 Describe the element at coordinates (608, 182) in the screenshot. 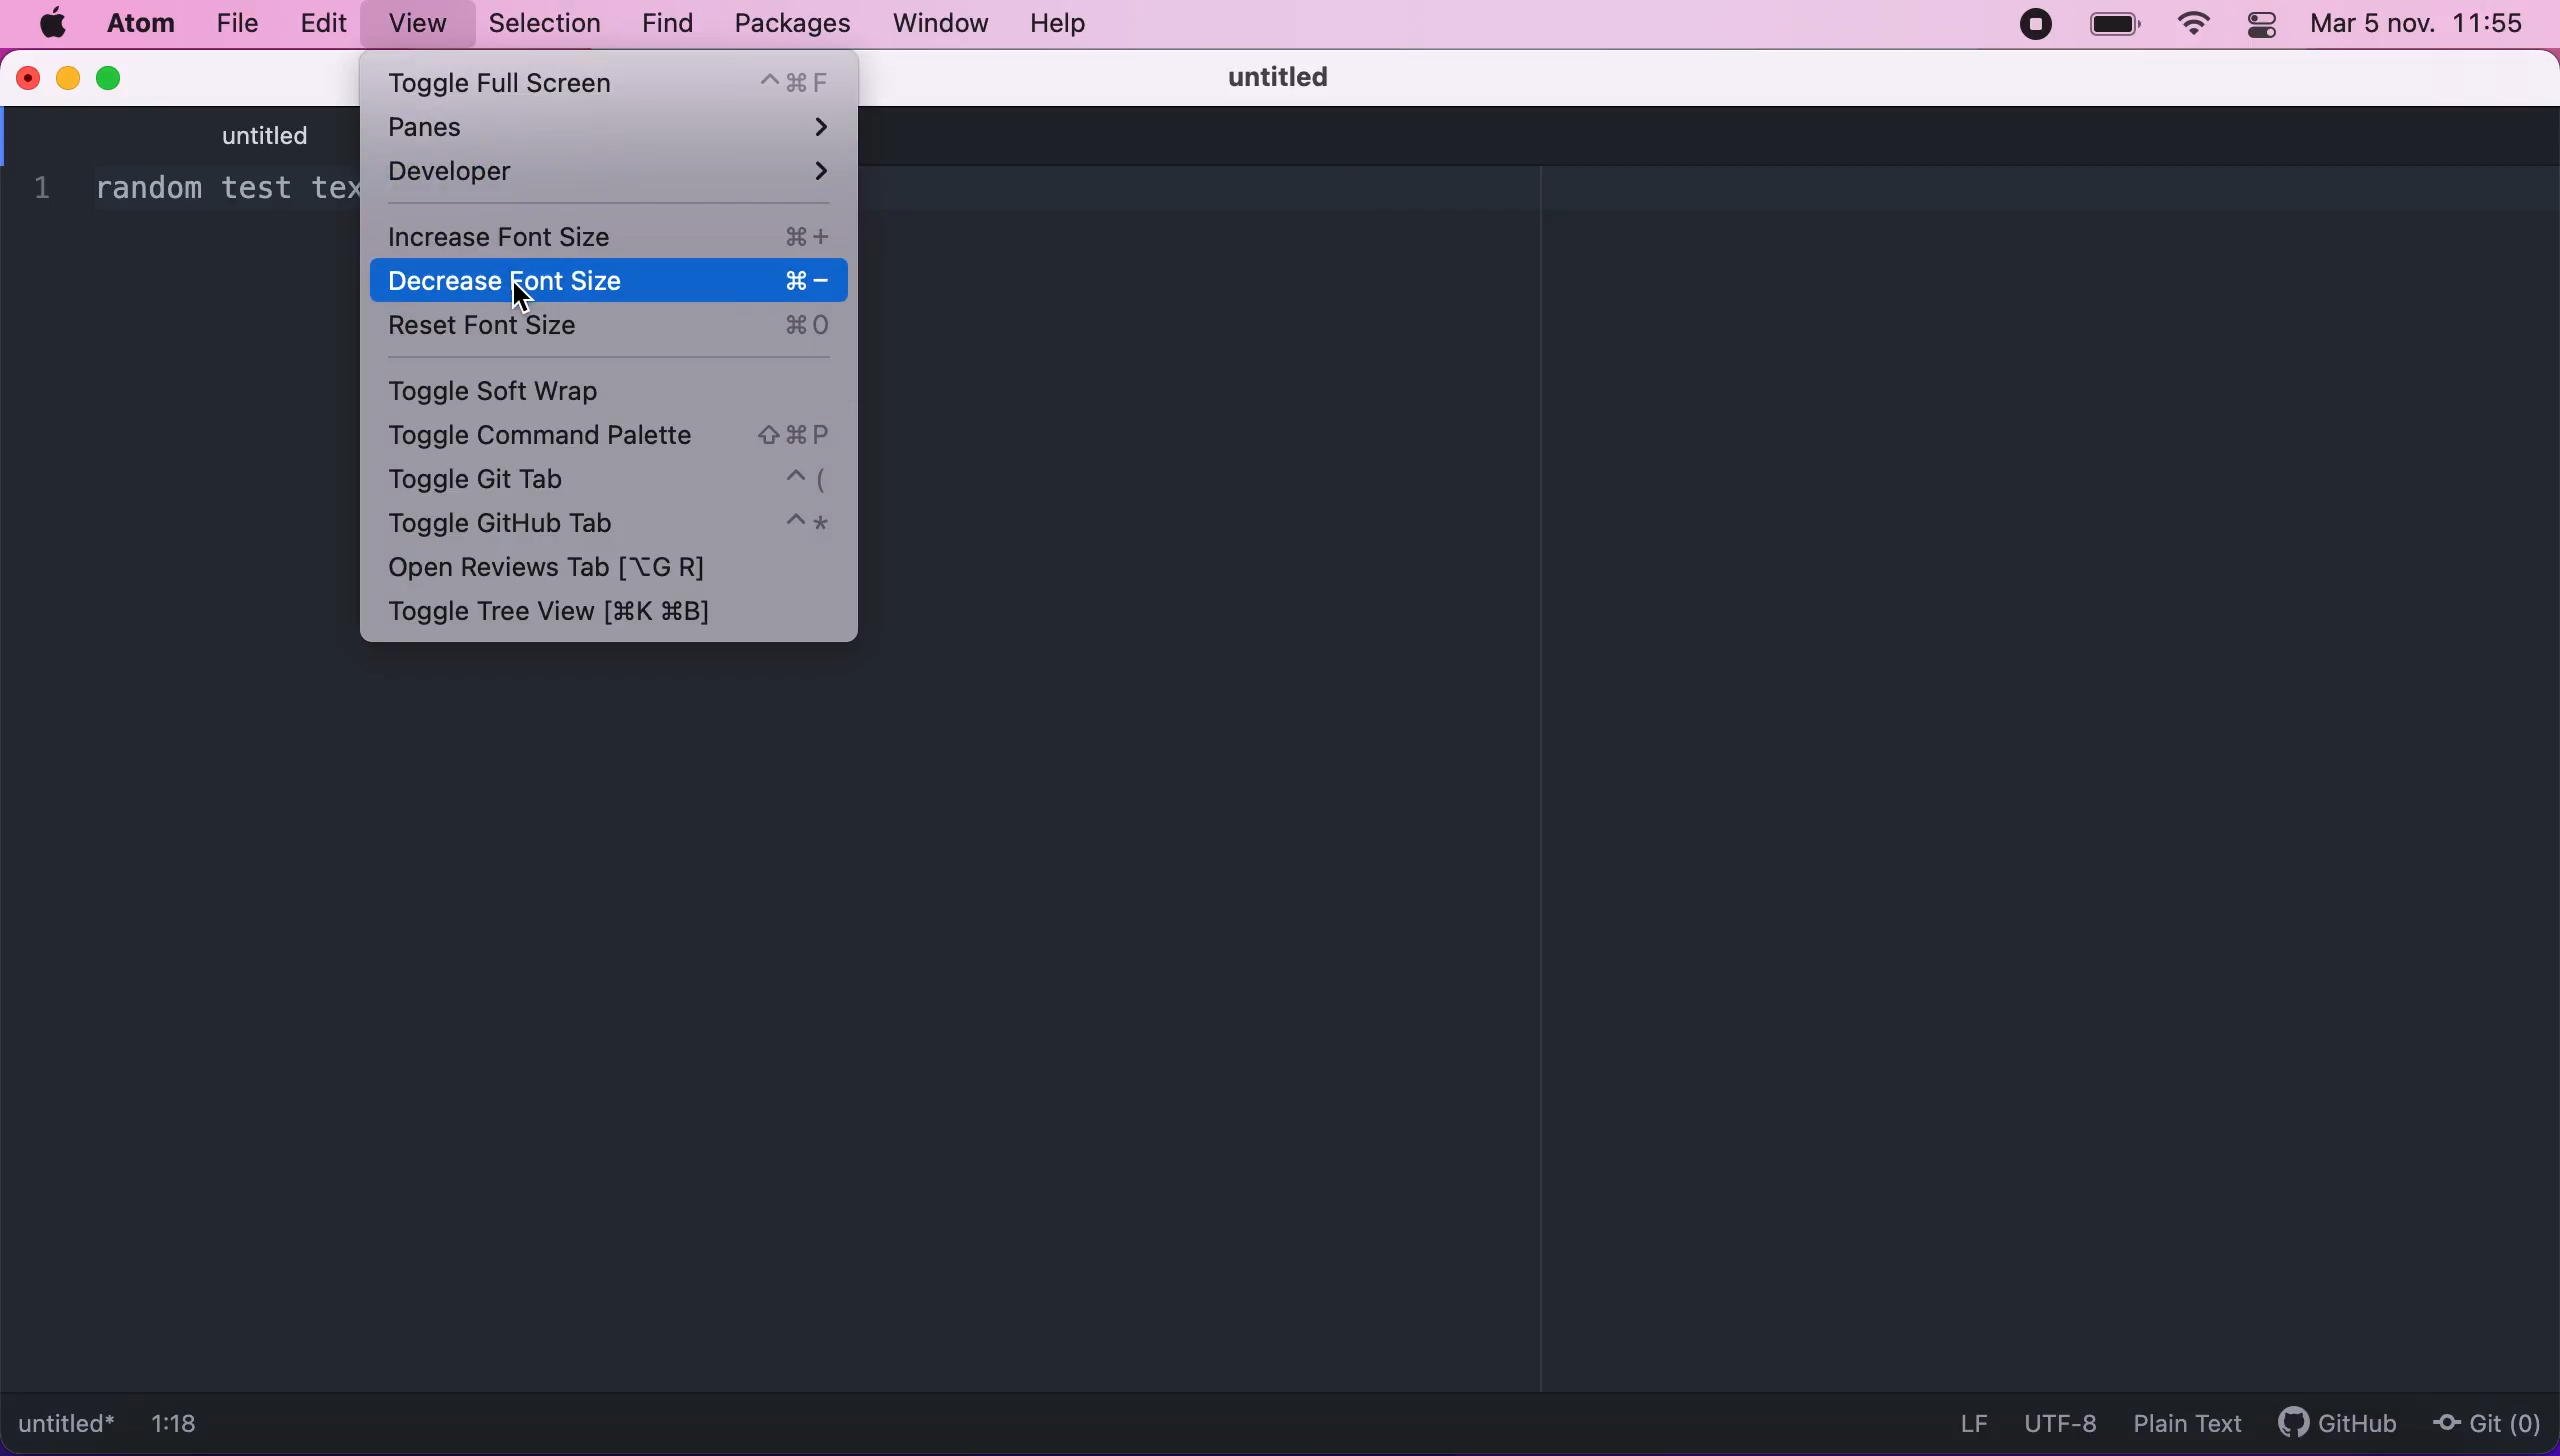

I see `developer` at that location.